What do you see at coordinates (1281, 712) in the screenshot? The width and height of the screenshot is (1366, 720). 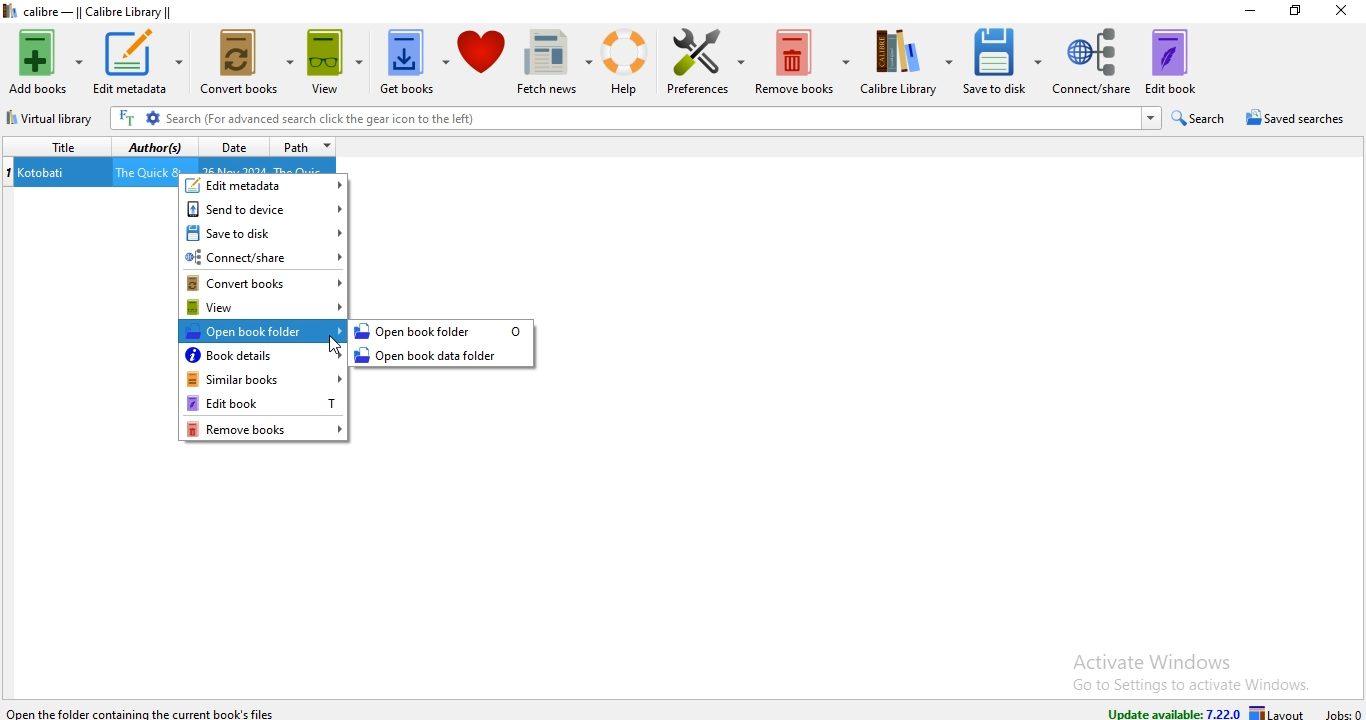 I see `layout` at bounding box center [1281, 712].